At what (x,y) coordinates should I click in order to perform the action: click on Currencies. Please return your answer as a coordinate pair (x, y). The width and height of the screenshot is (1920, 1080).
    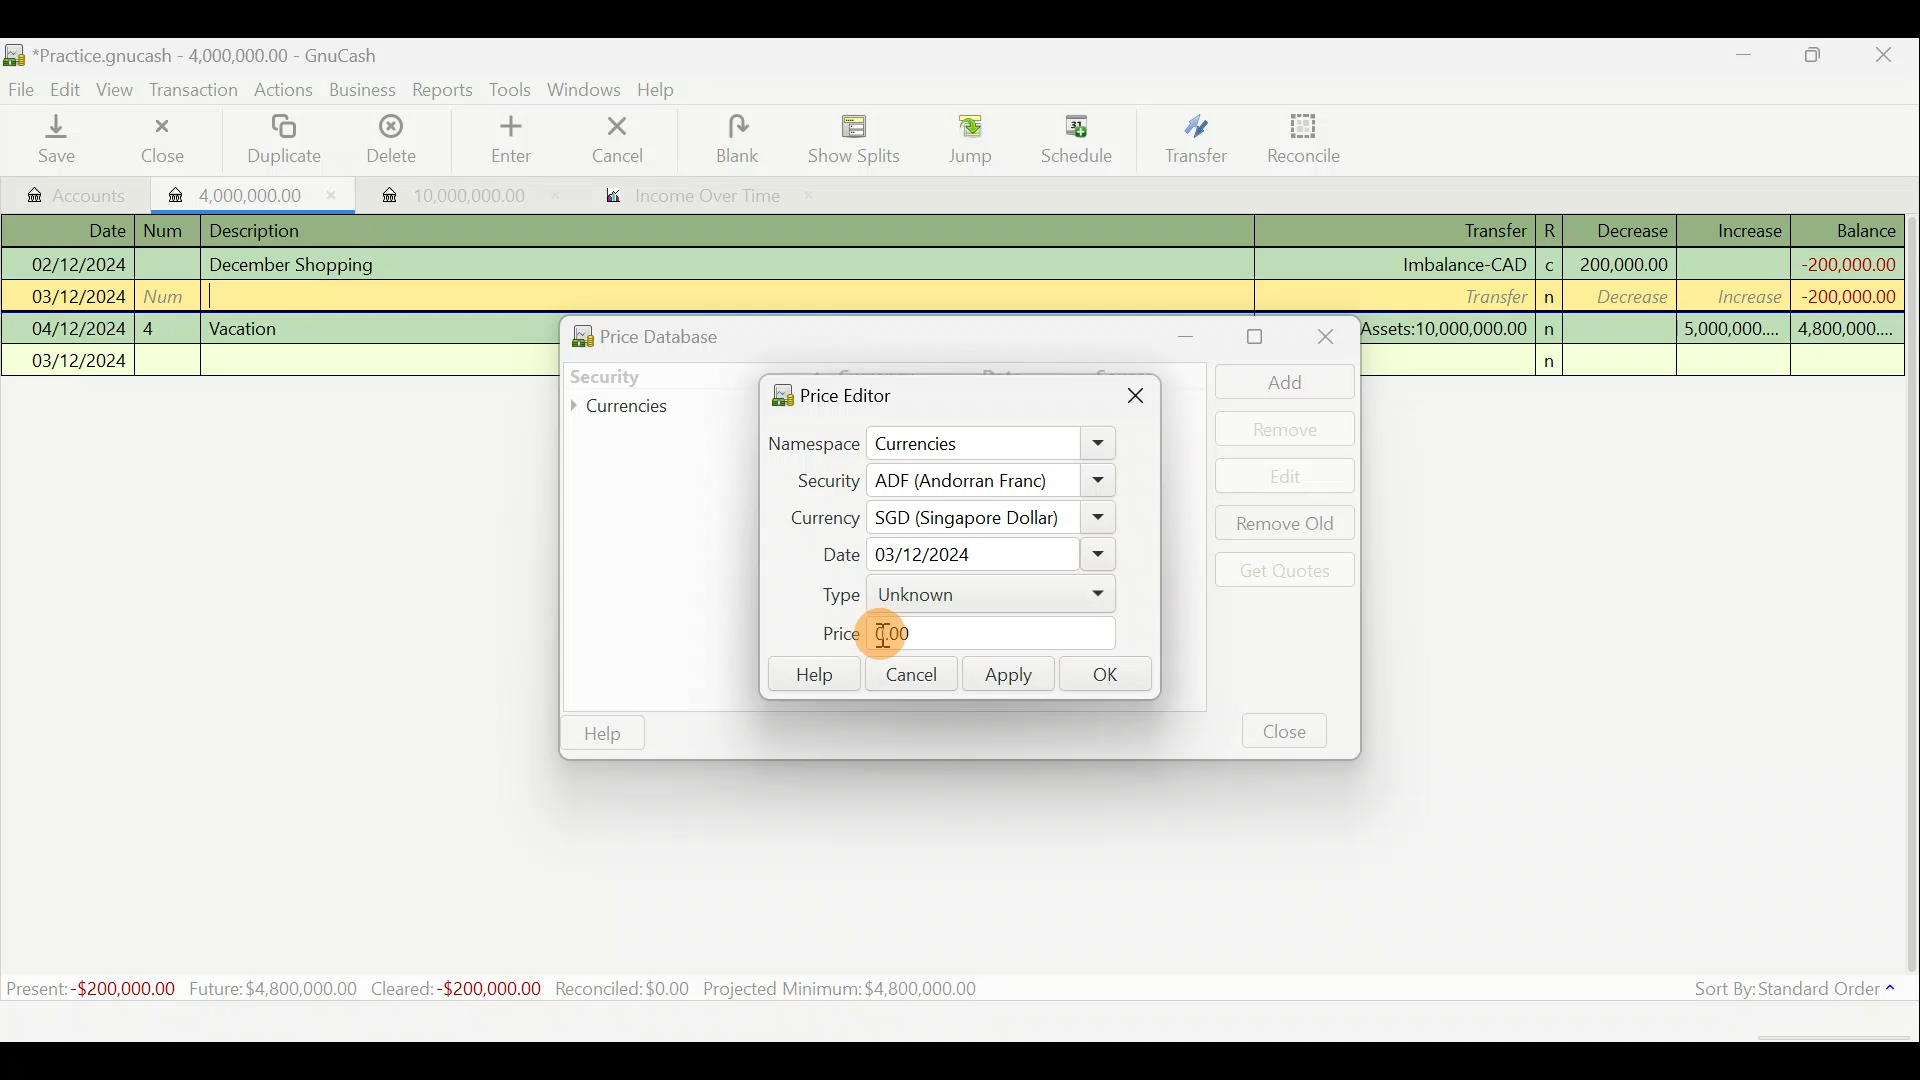
    Looking at the image, I should click on (634, 407).